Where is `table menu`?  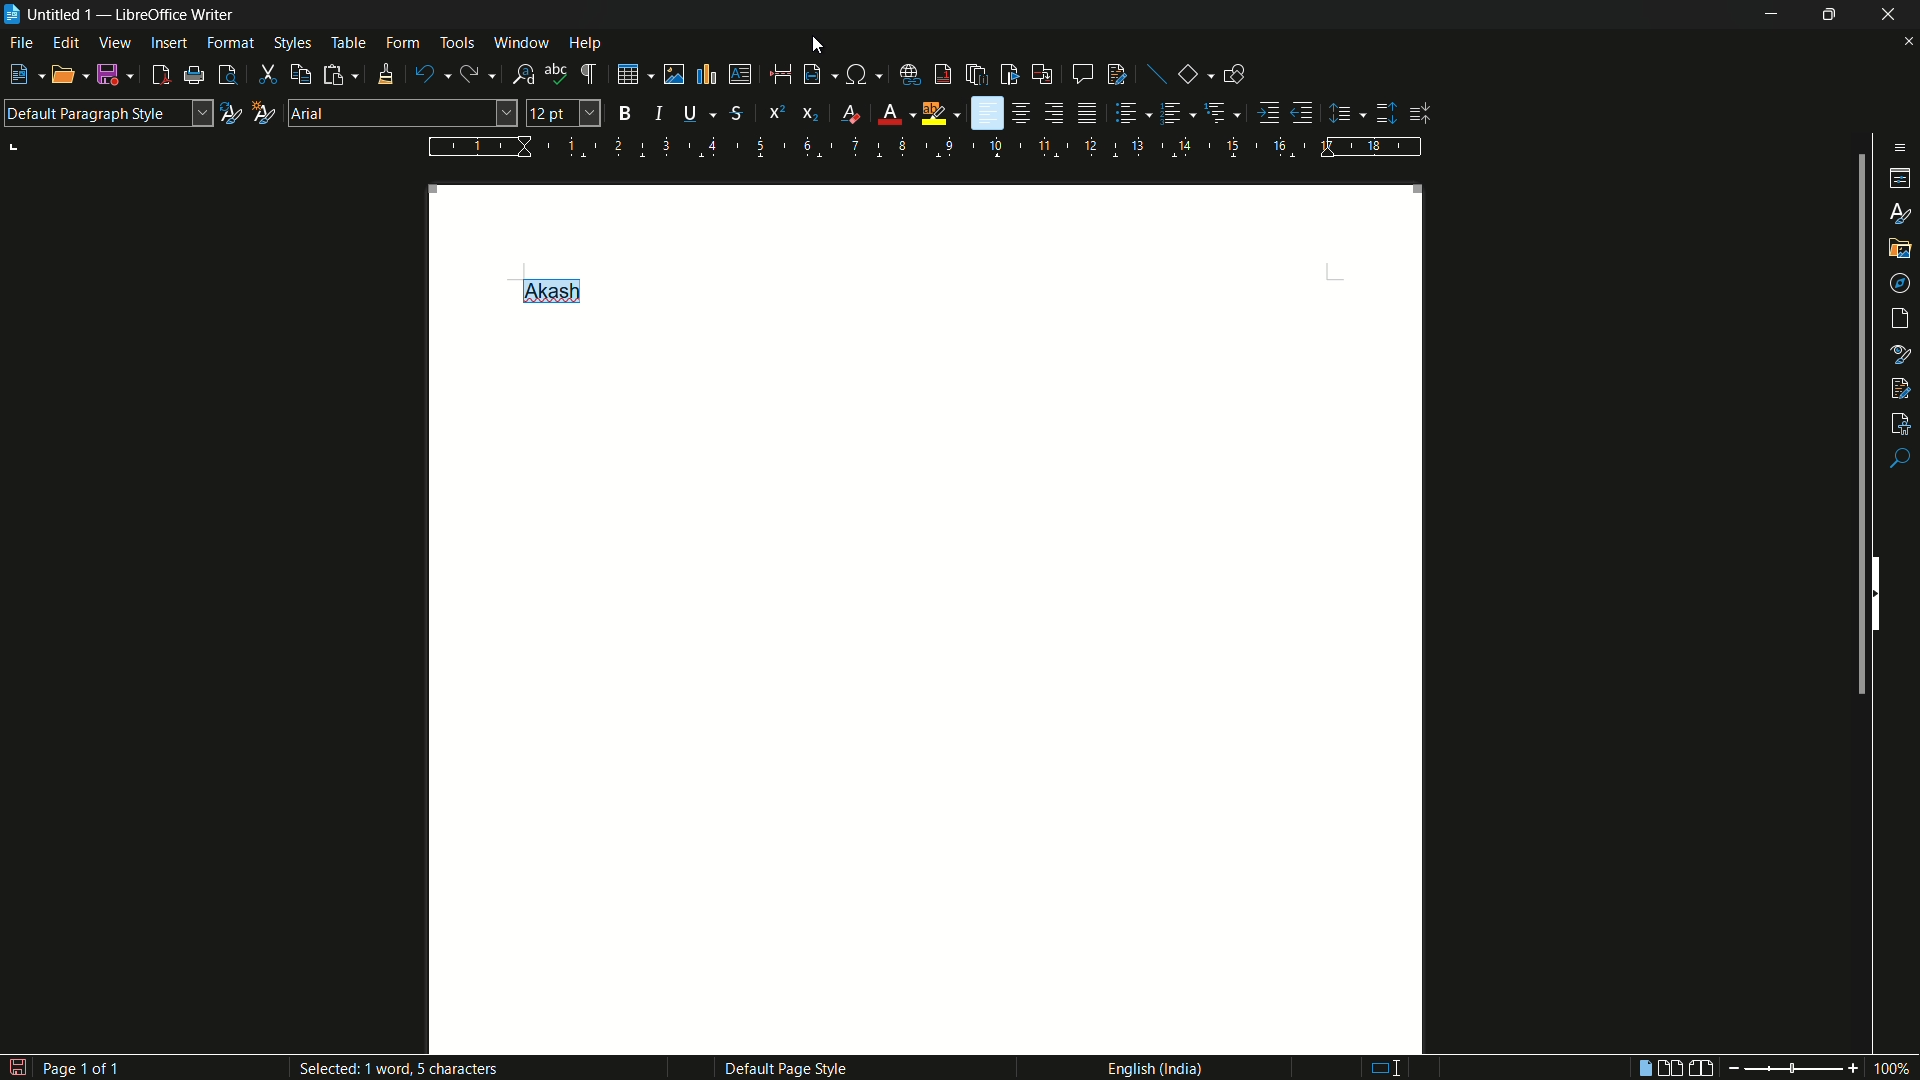
table menu is located at coordinates (348, 43).